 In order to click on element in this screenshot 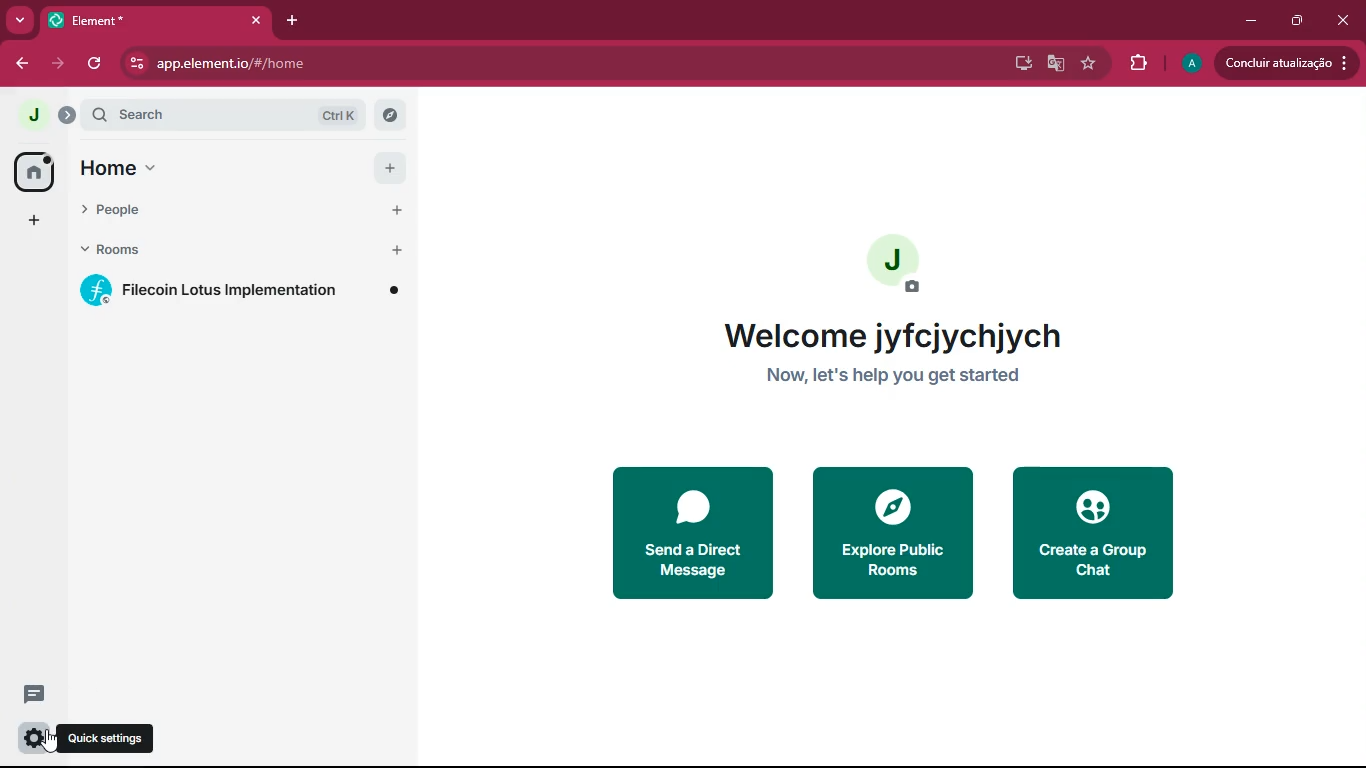, I will do `click(155, 18)`.